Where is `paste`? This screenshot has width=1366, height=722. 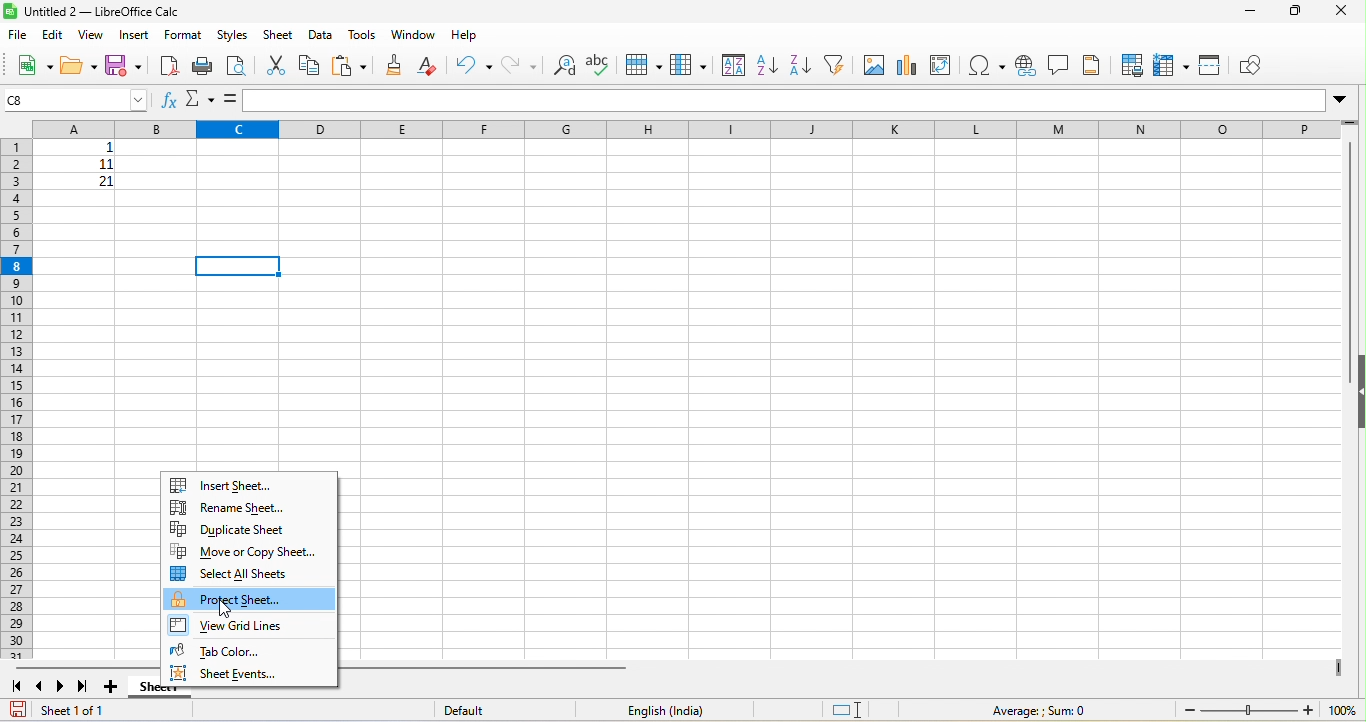 paste is located at coordinates (349, 66).